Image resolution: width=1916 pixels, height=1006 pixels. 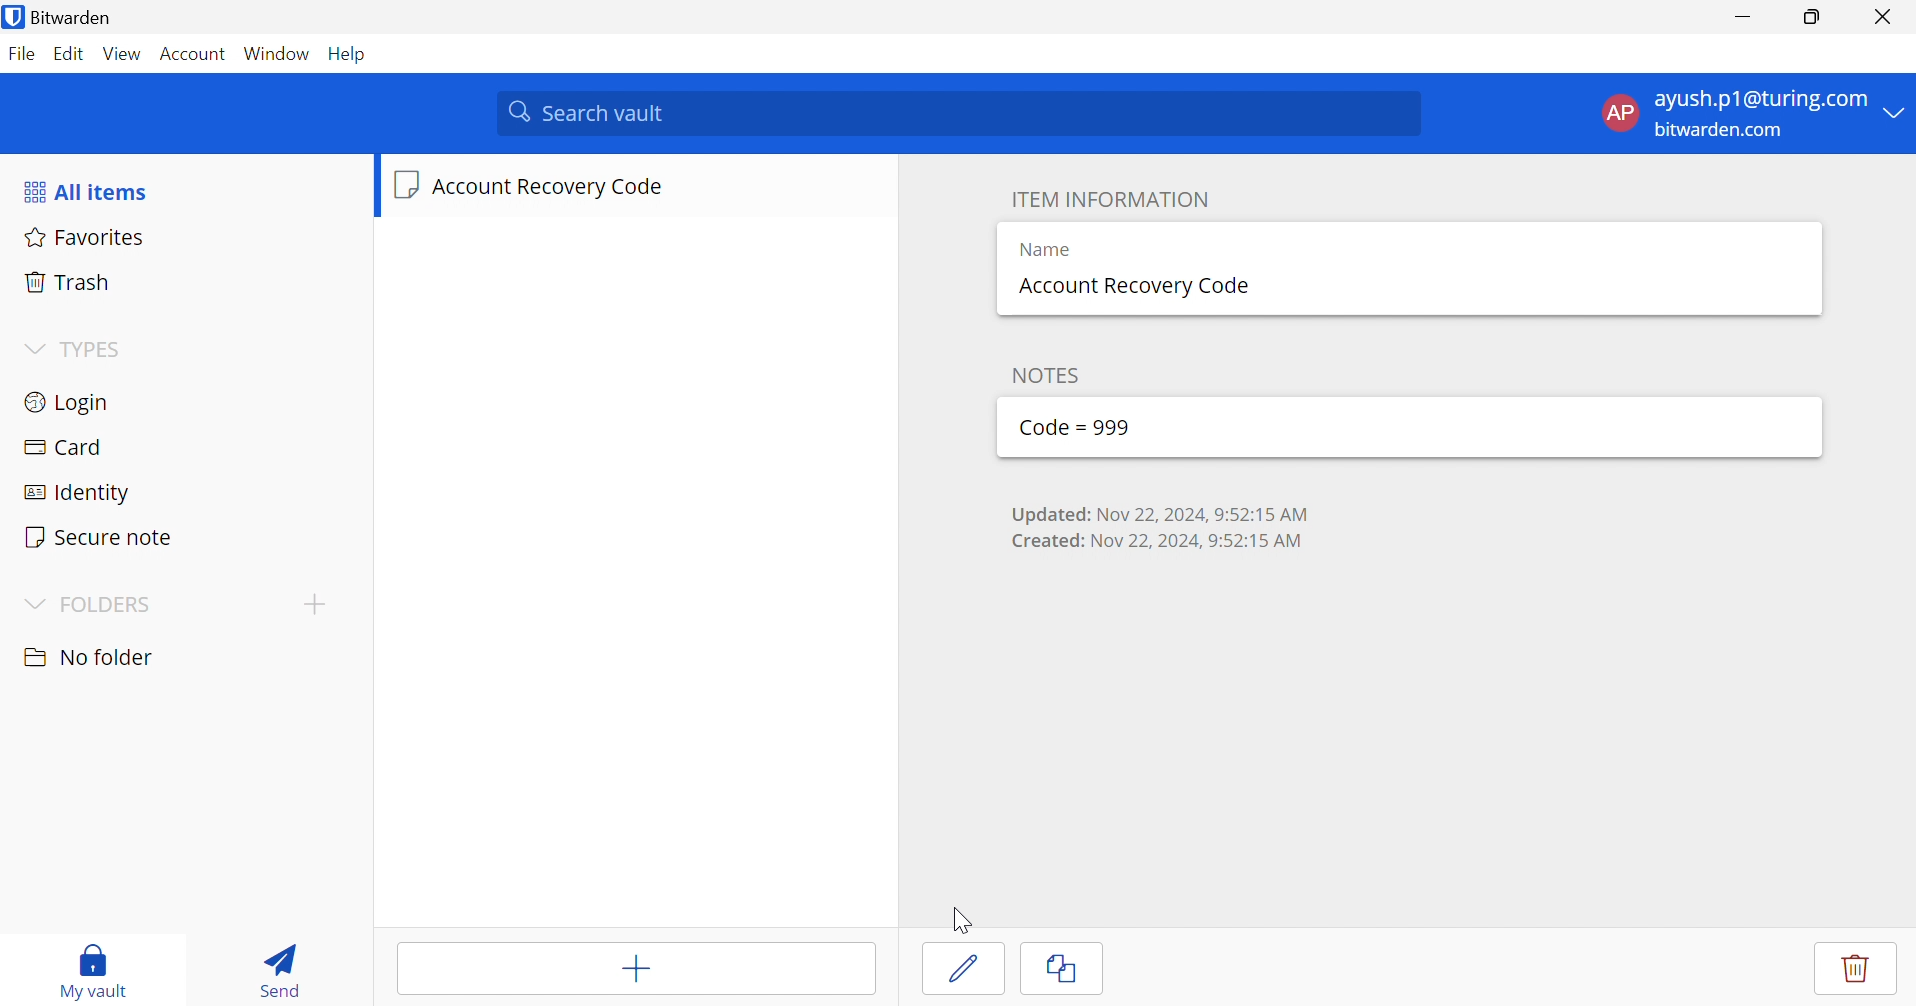 What do you see at coordinates (68, 283) in the screenshot?
I see `Trash` at bounding box center [68, 283].